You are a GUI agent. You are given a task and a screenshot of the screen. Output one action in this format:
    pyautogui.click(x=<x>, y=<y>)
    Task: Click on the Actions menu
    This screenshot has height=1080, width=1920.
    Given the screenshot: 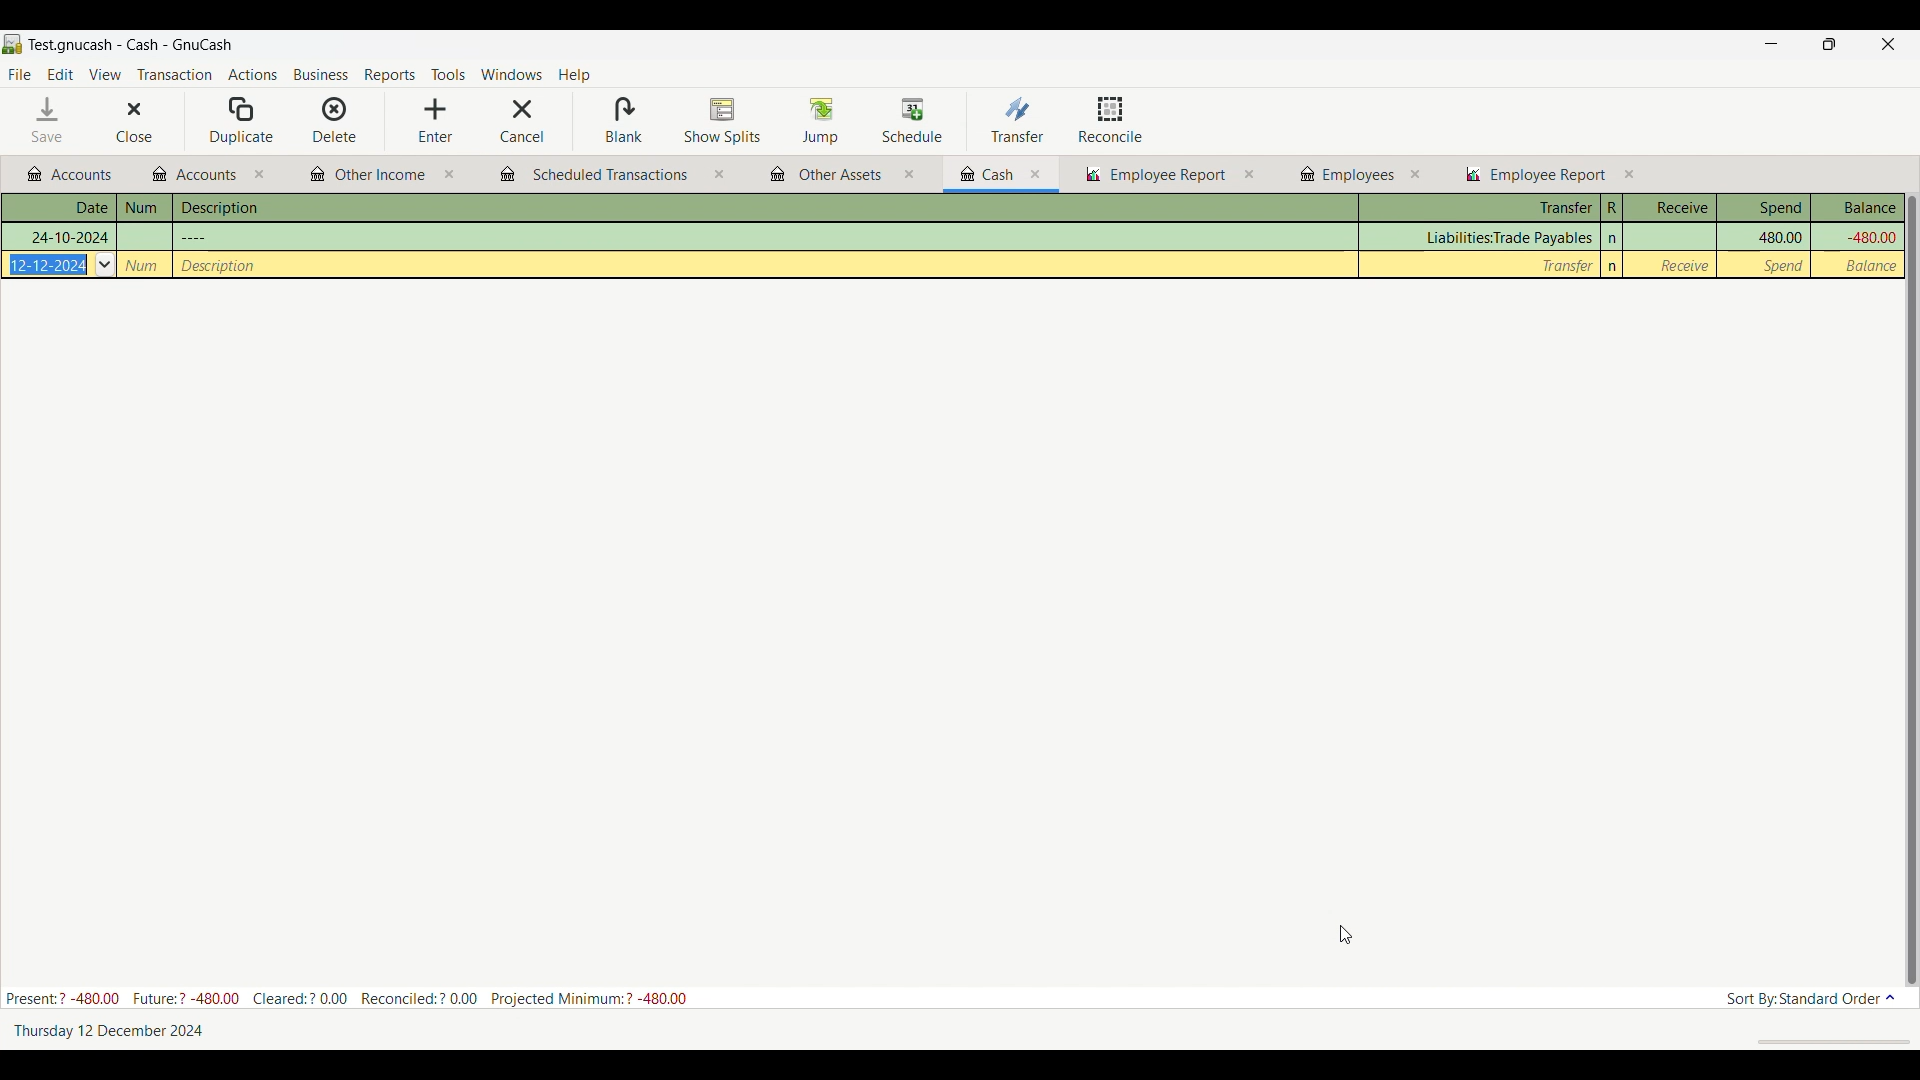 What is the action you would take?
    pyautogui.click(x=253, y=74)
    